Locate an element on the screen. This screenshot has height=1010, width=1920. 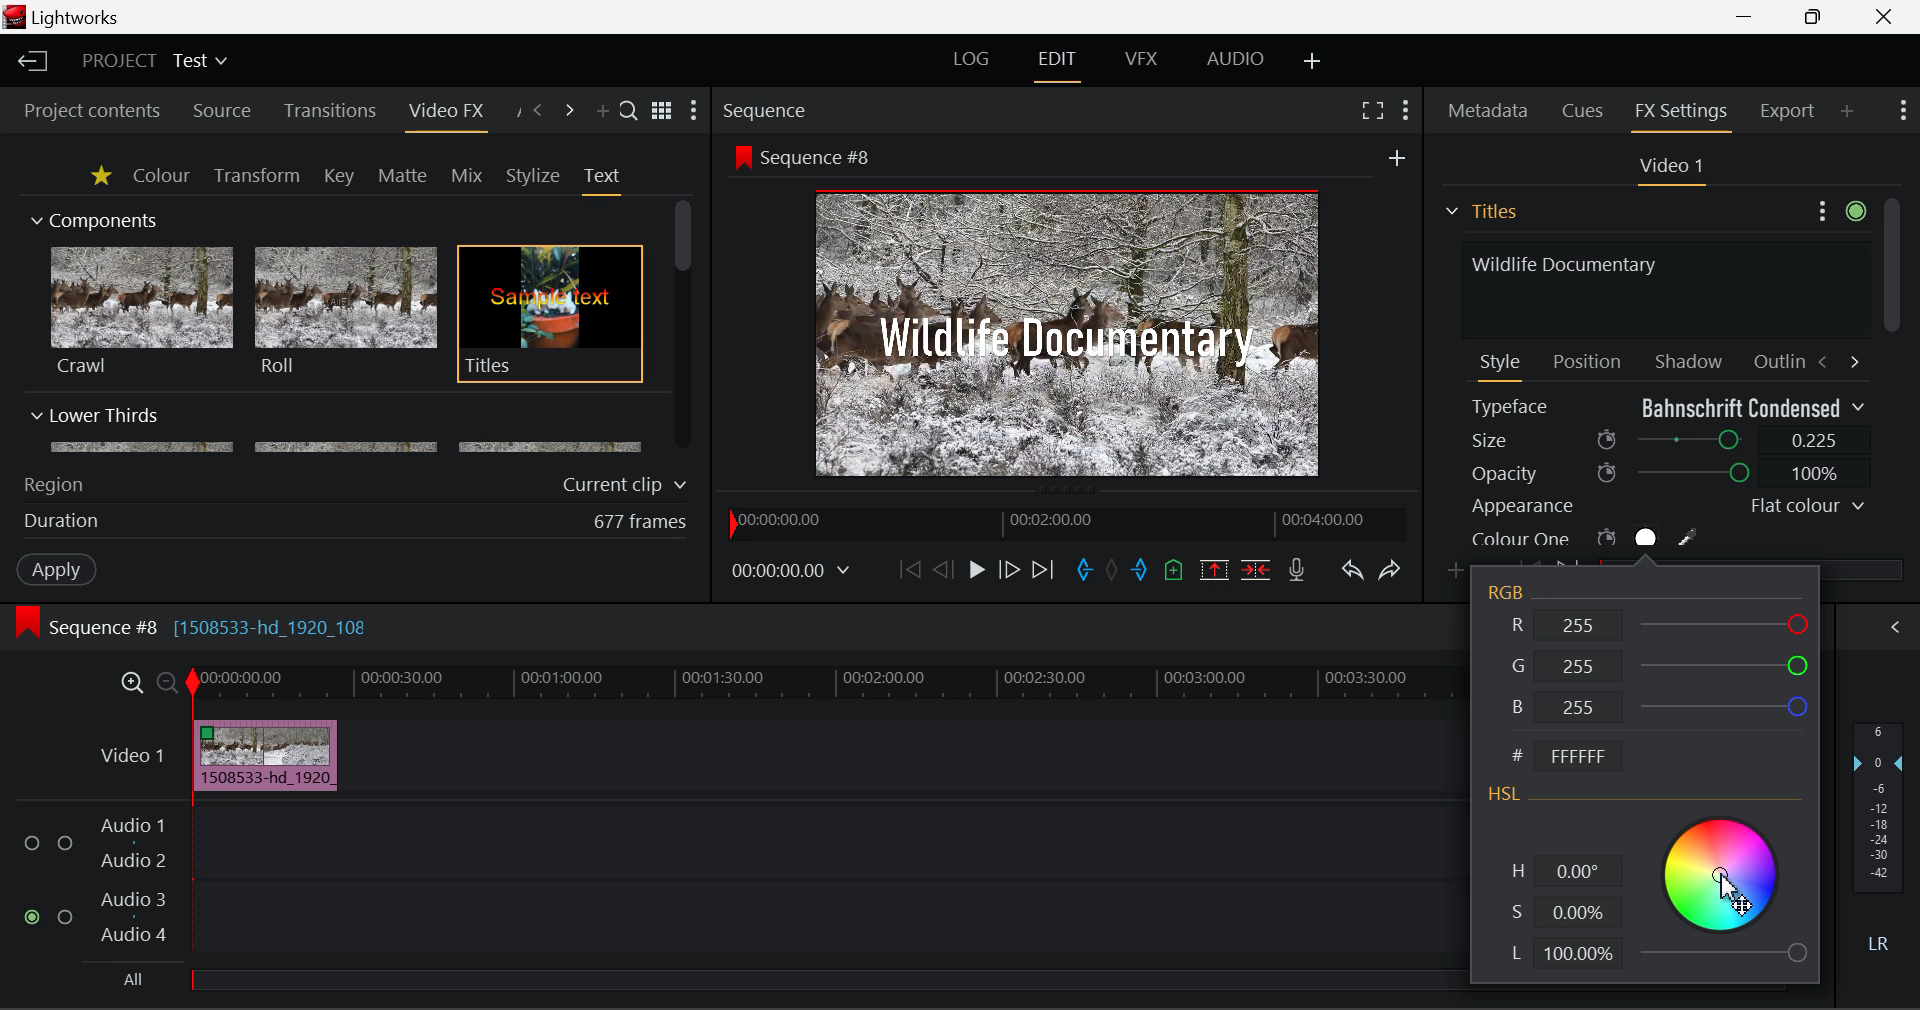
Project contents is located at coordinates (83, 111).